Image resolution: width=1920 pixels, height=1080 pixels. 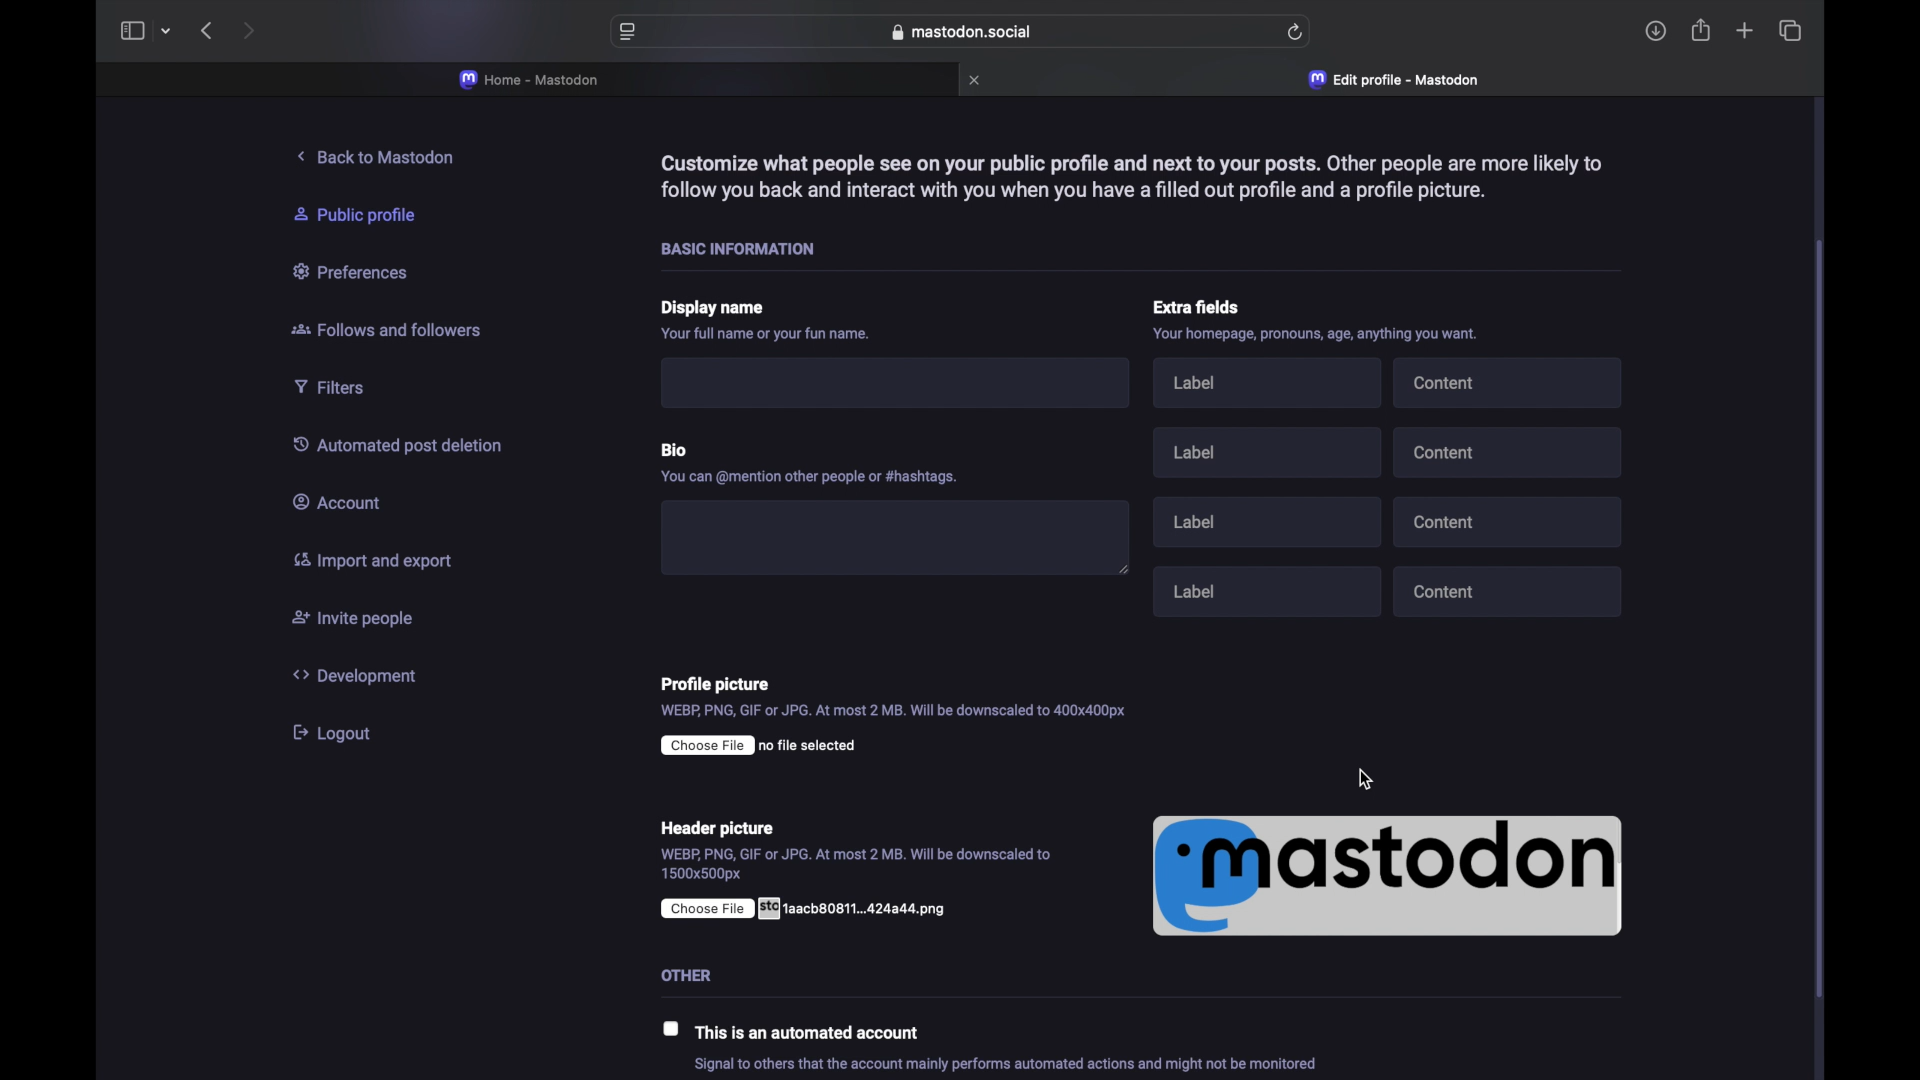 I want to click on filters, so click(x=338, y=387).